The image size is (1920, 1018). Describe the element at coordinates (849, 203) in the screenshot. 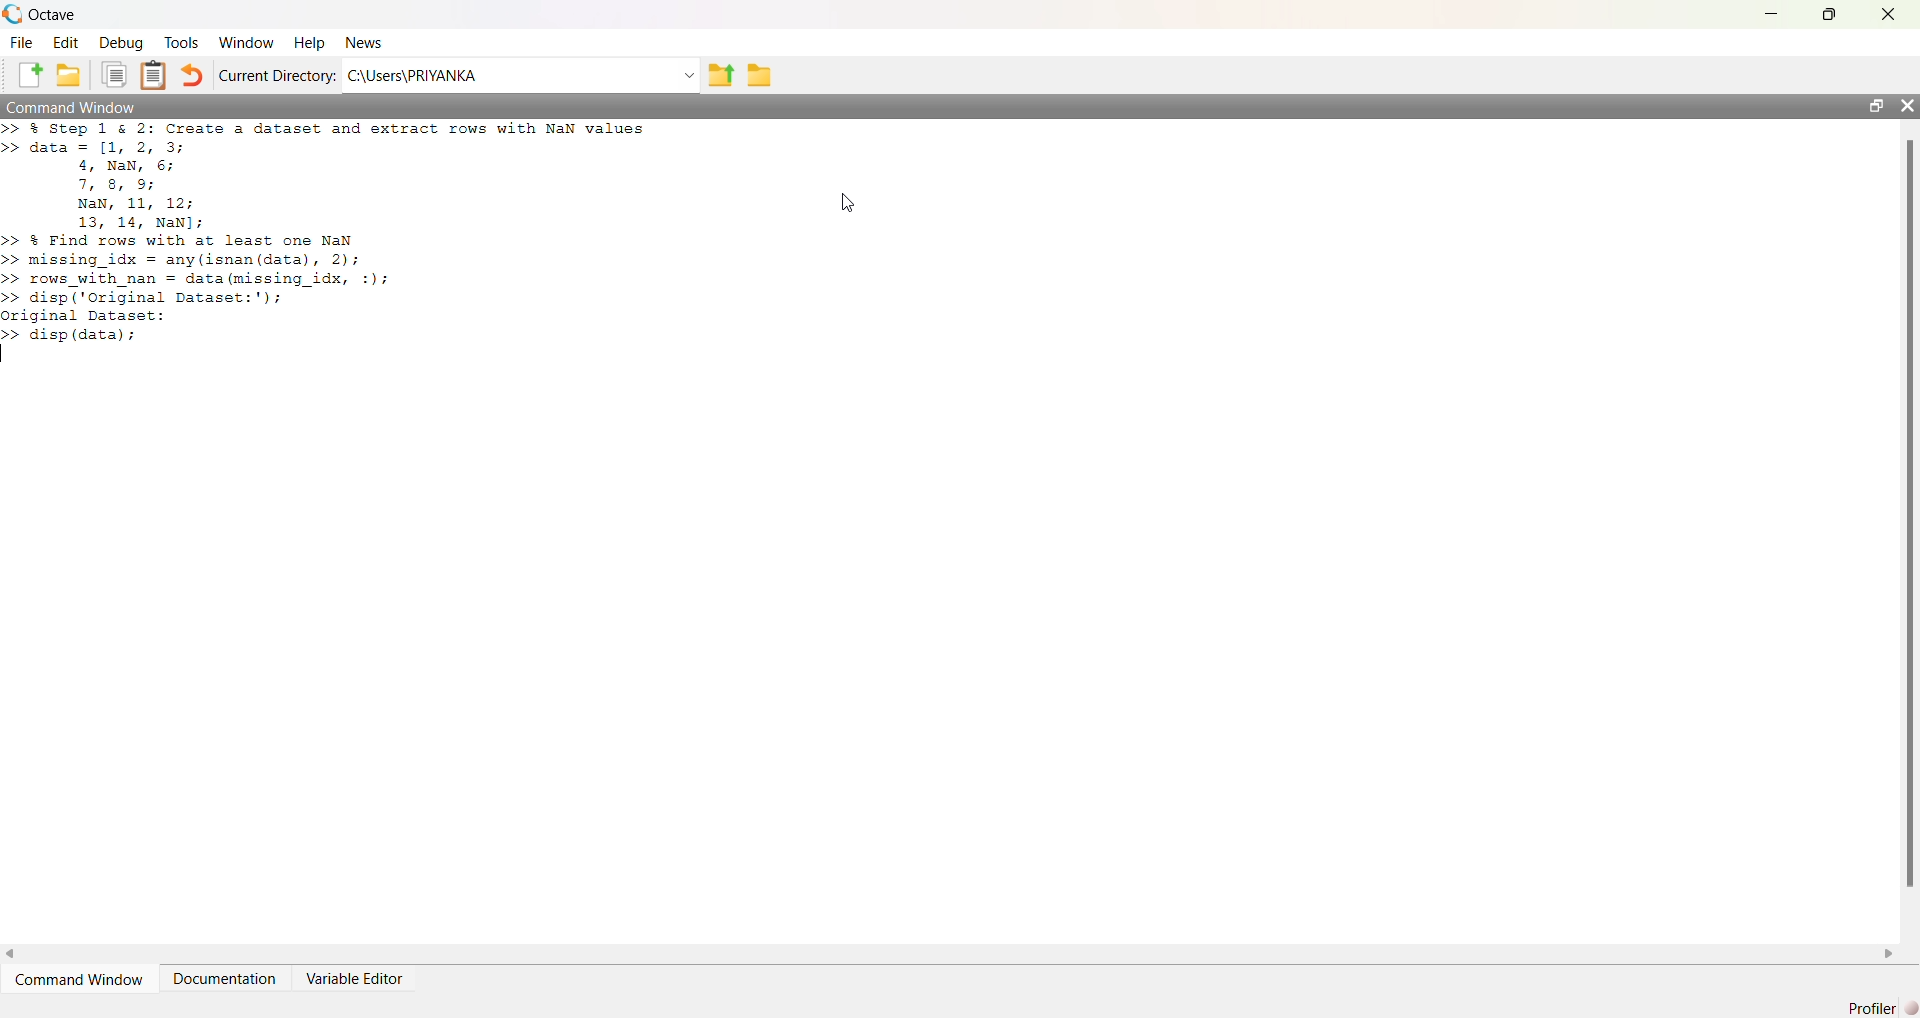

I see `cursor` at that location.